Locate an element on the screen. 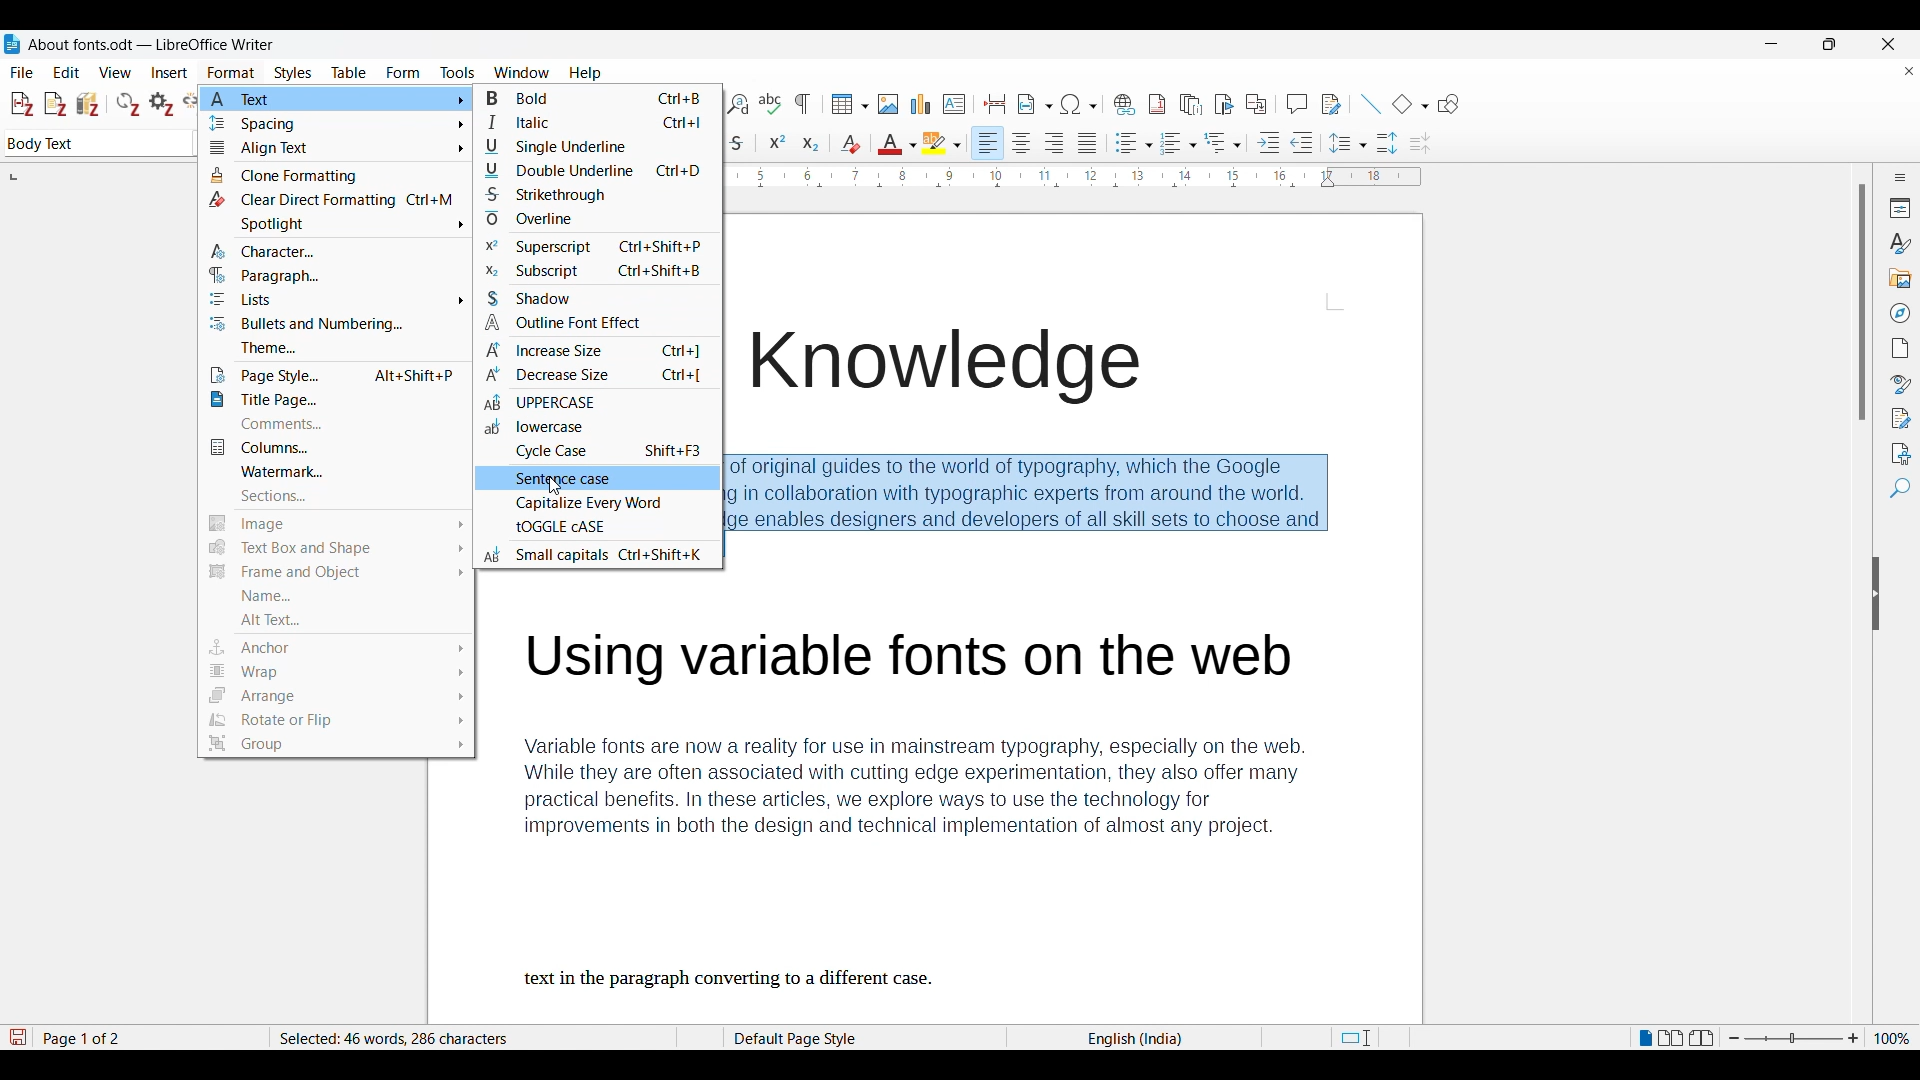 Image resolution: width=1920 pixels, height=1080 pixels. Spell check is located at coordinates (770, 103).